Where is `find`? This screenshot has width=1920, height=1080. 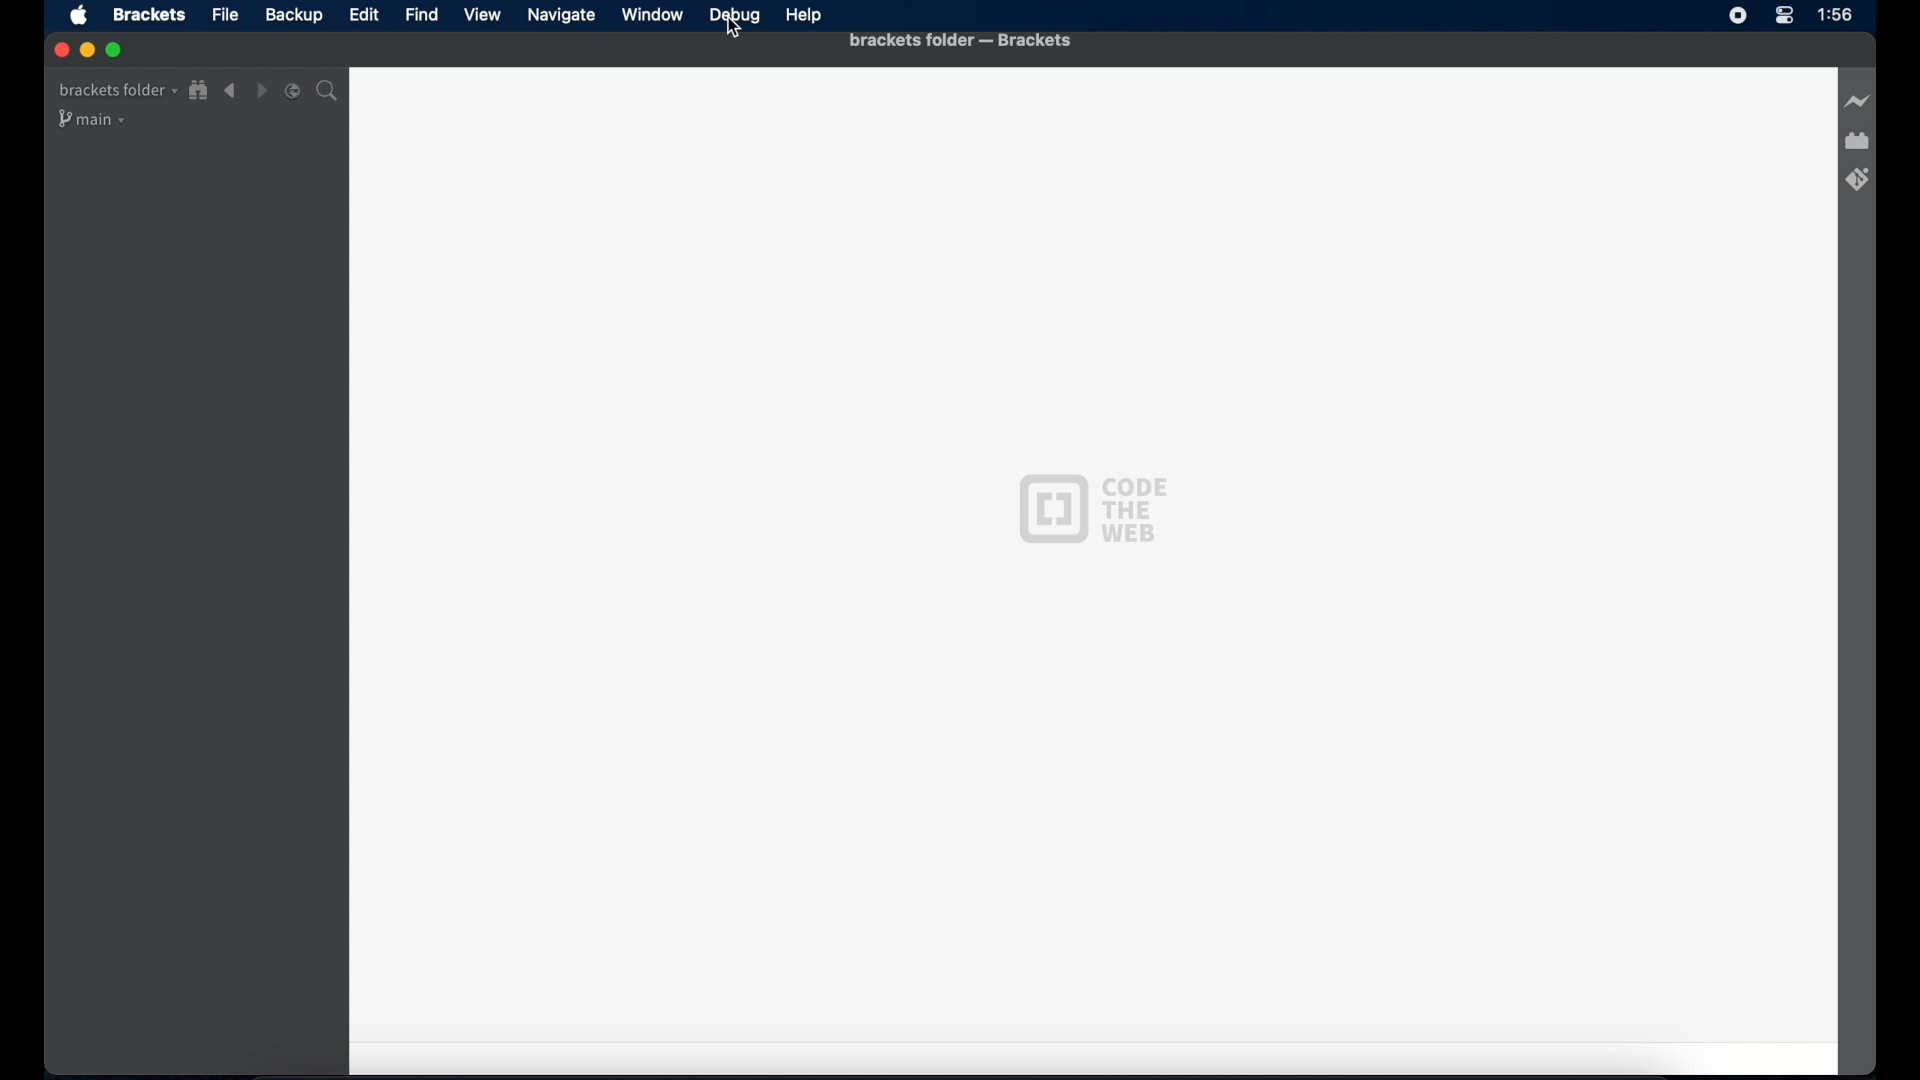 find is located at coordinates (422, 14).